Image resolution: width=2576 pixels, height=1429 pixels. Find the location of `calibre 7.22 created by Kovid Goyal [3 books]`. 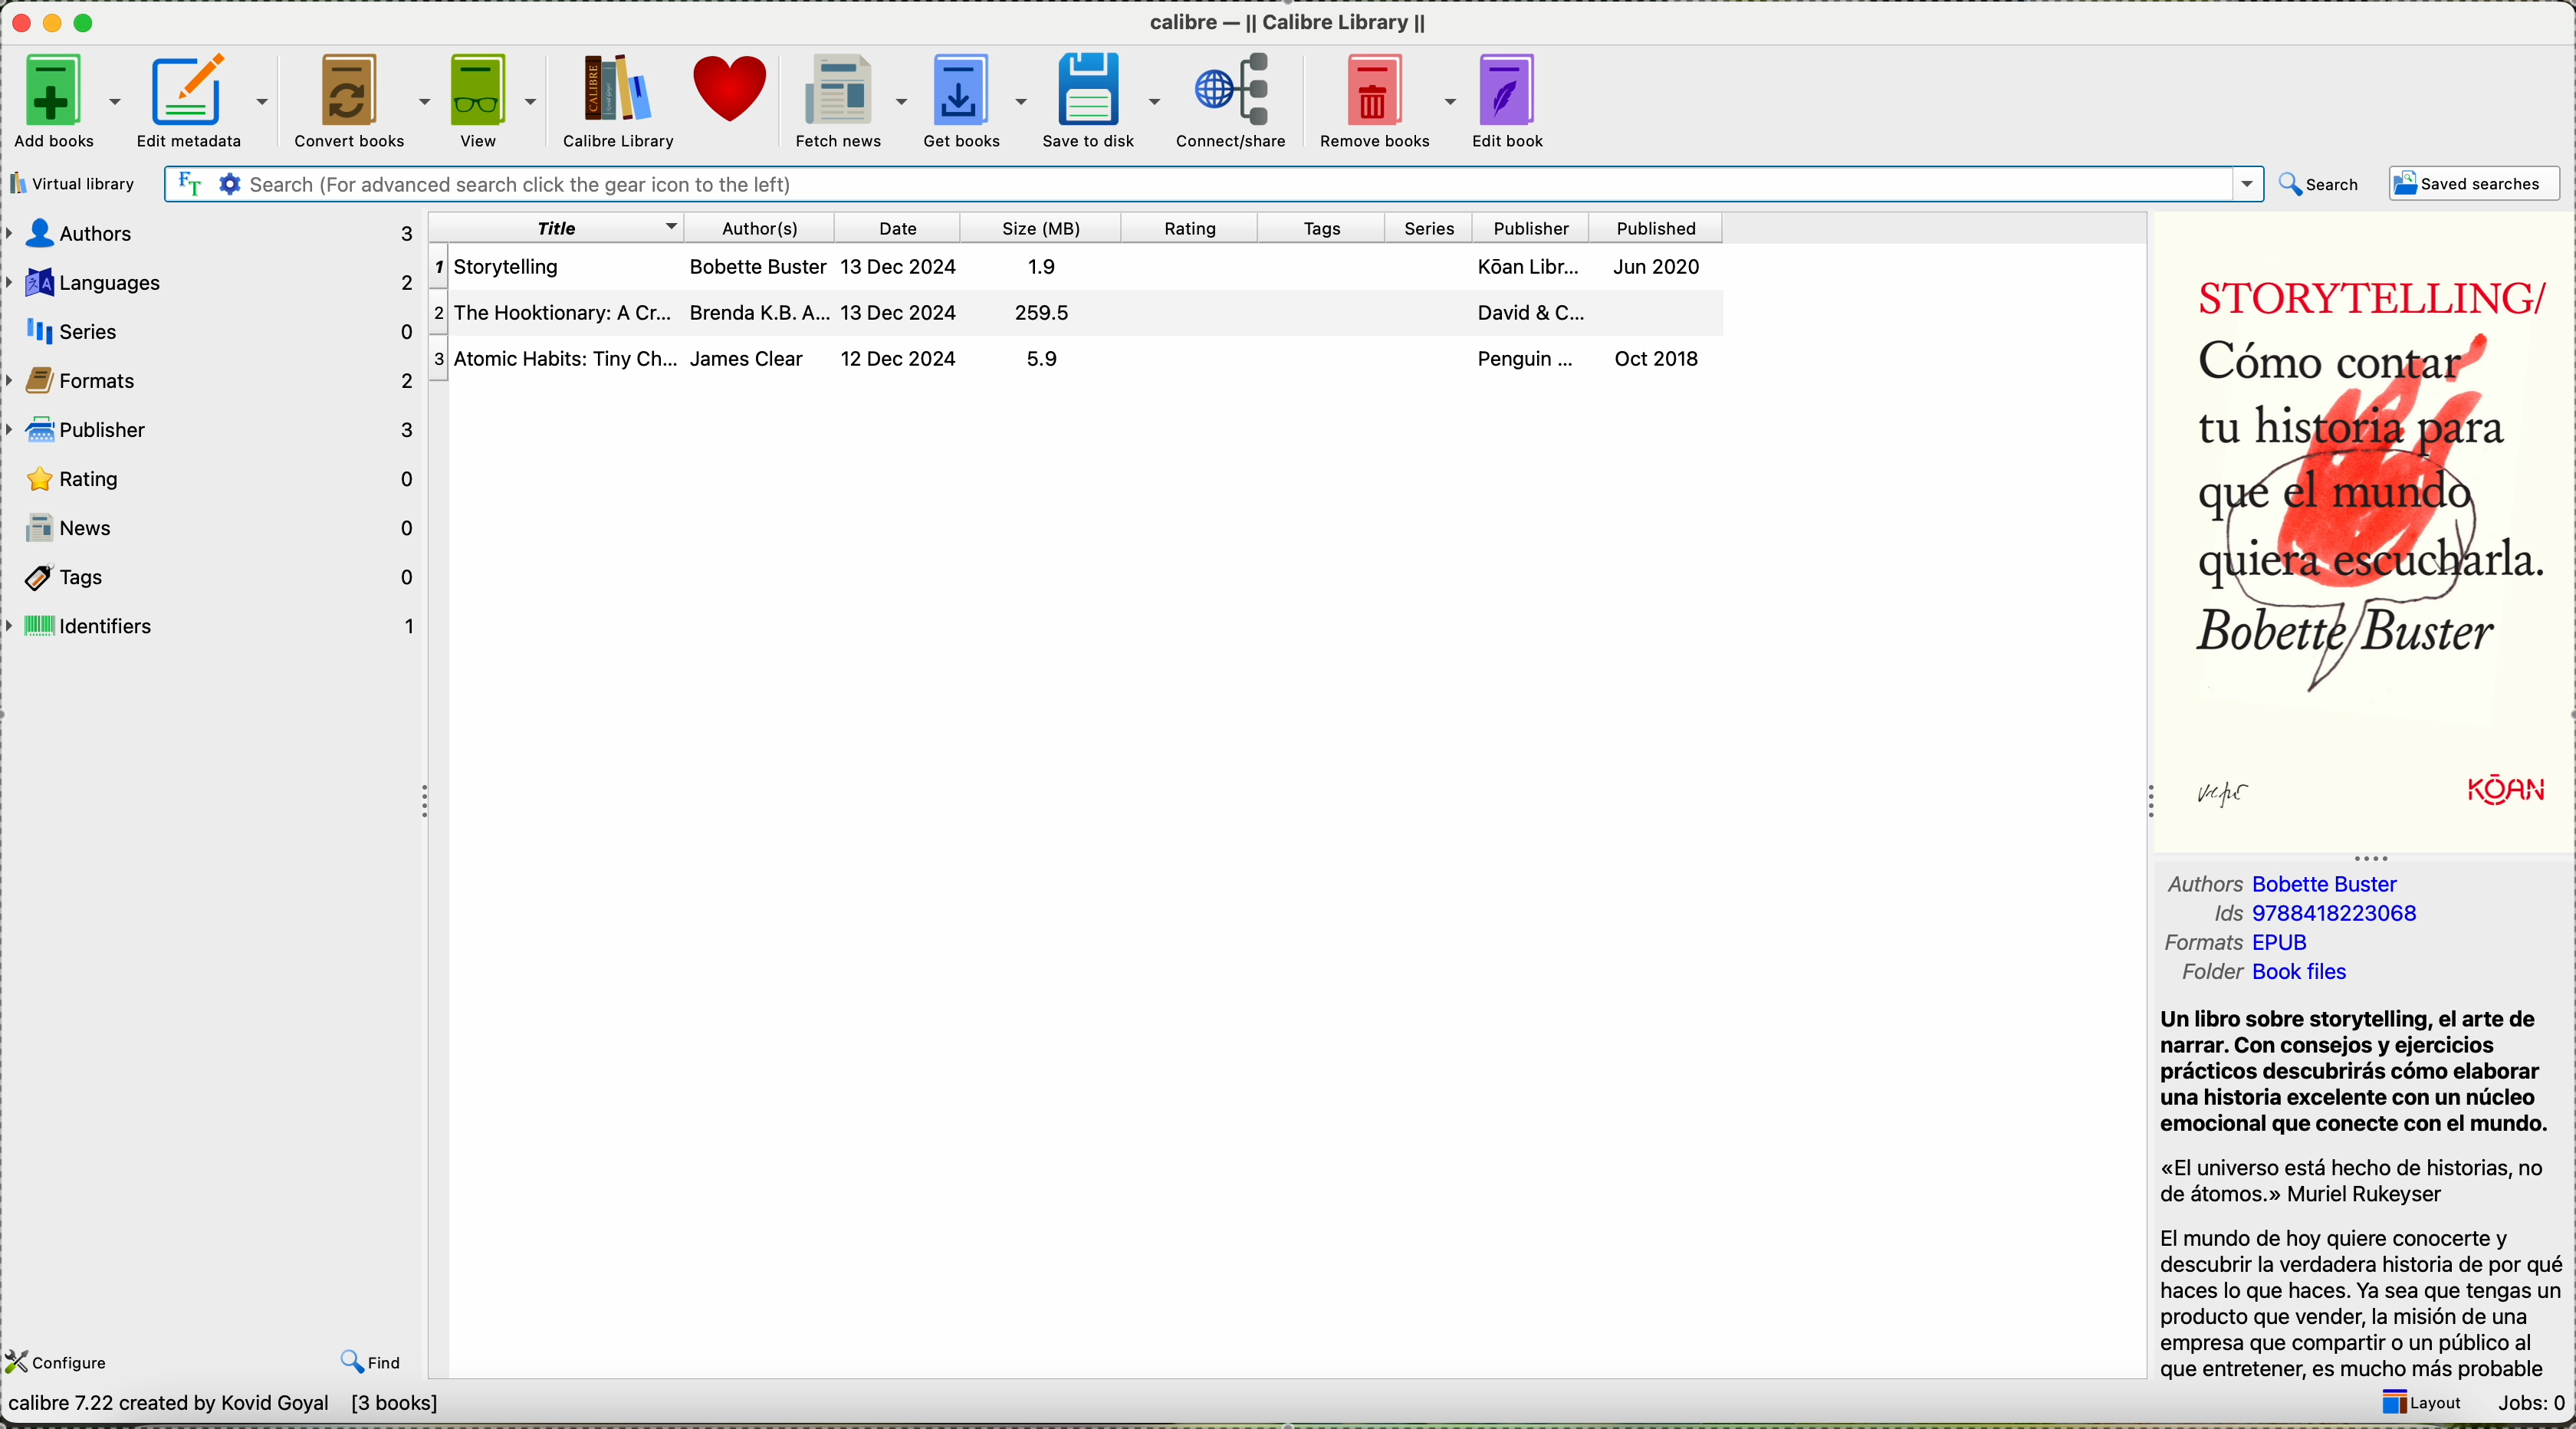

calibre 7.22 created by Kovid Goyal [3 books] is located at coordinates (227, 1407).